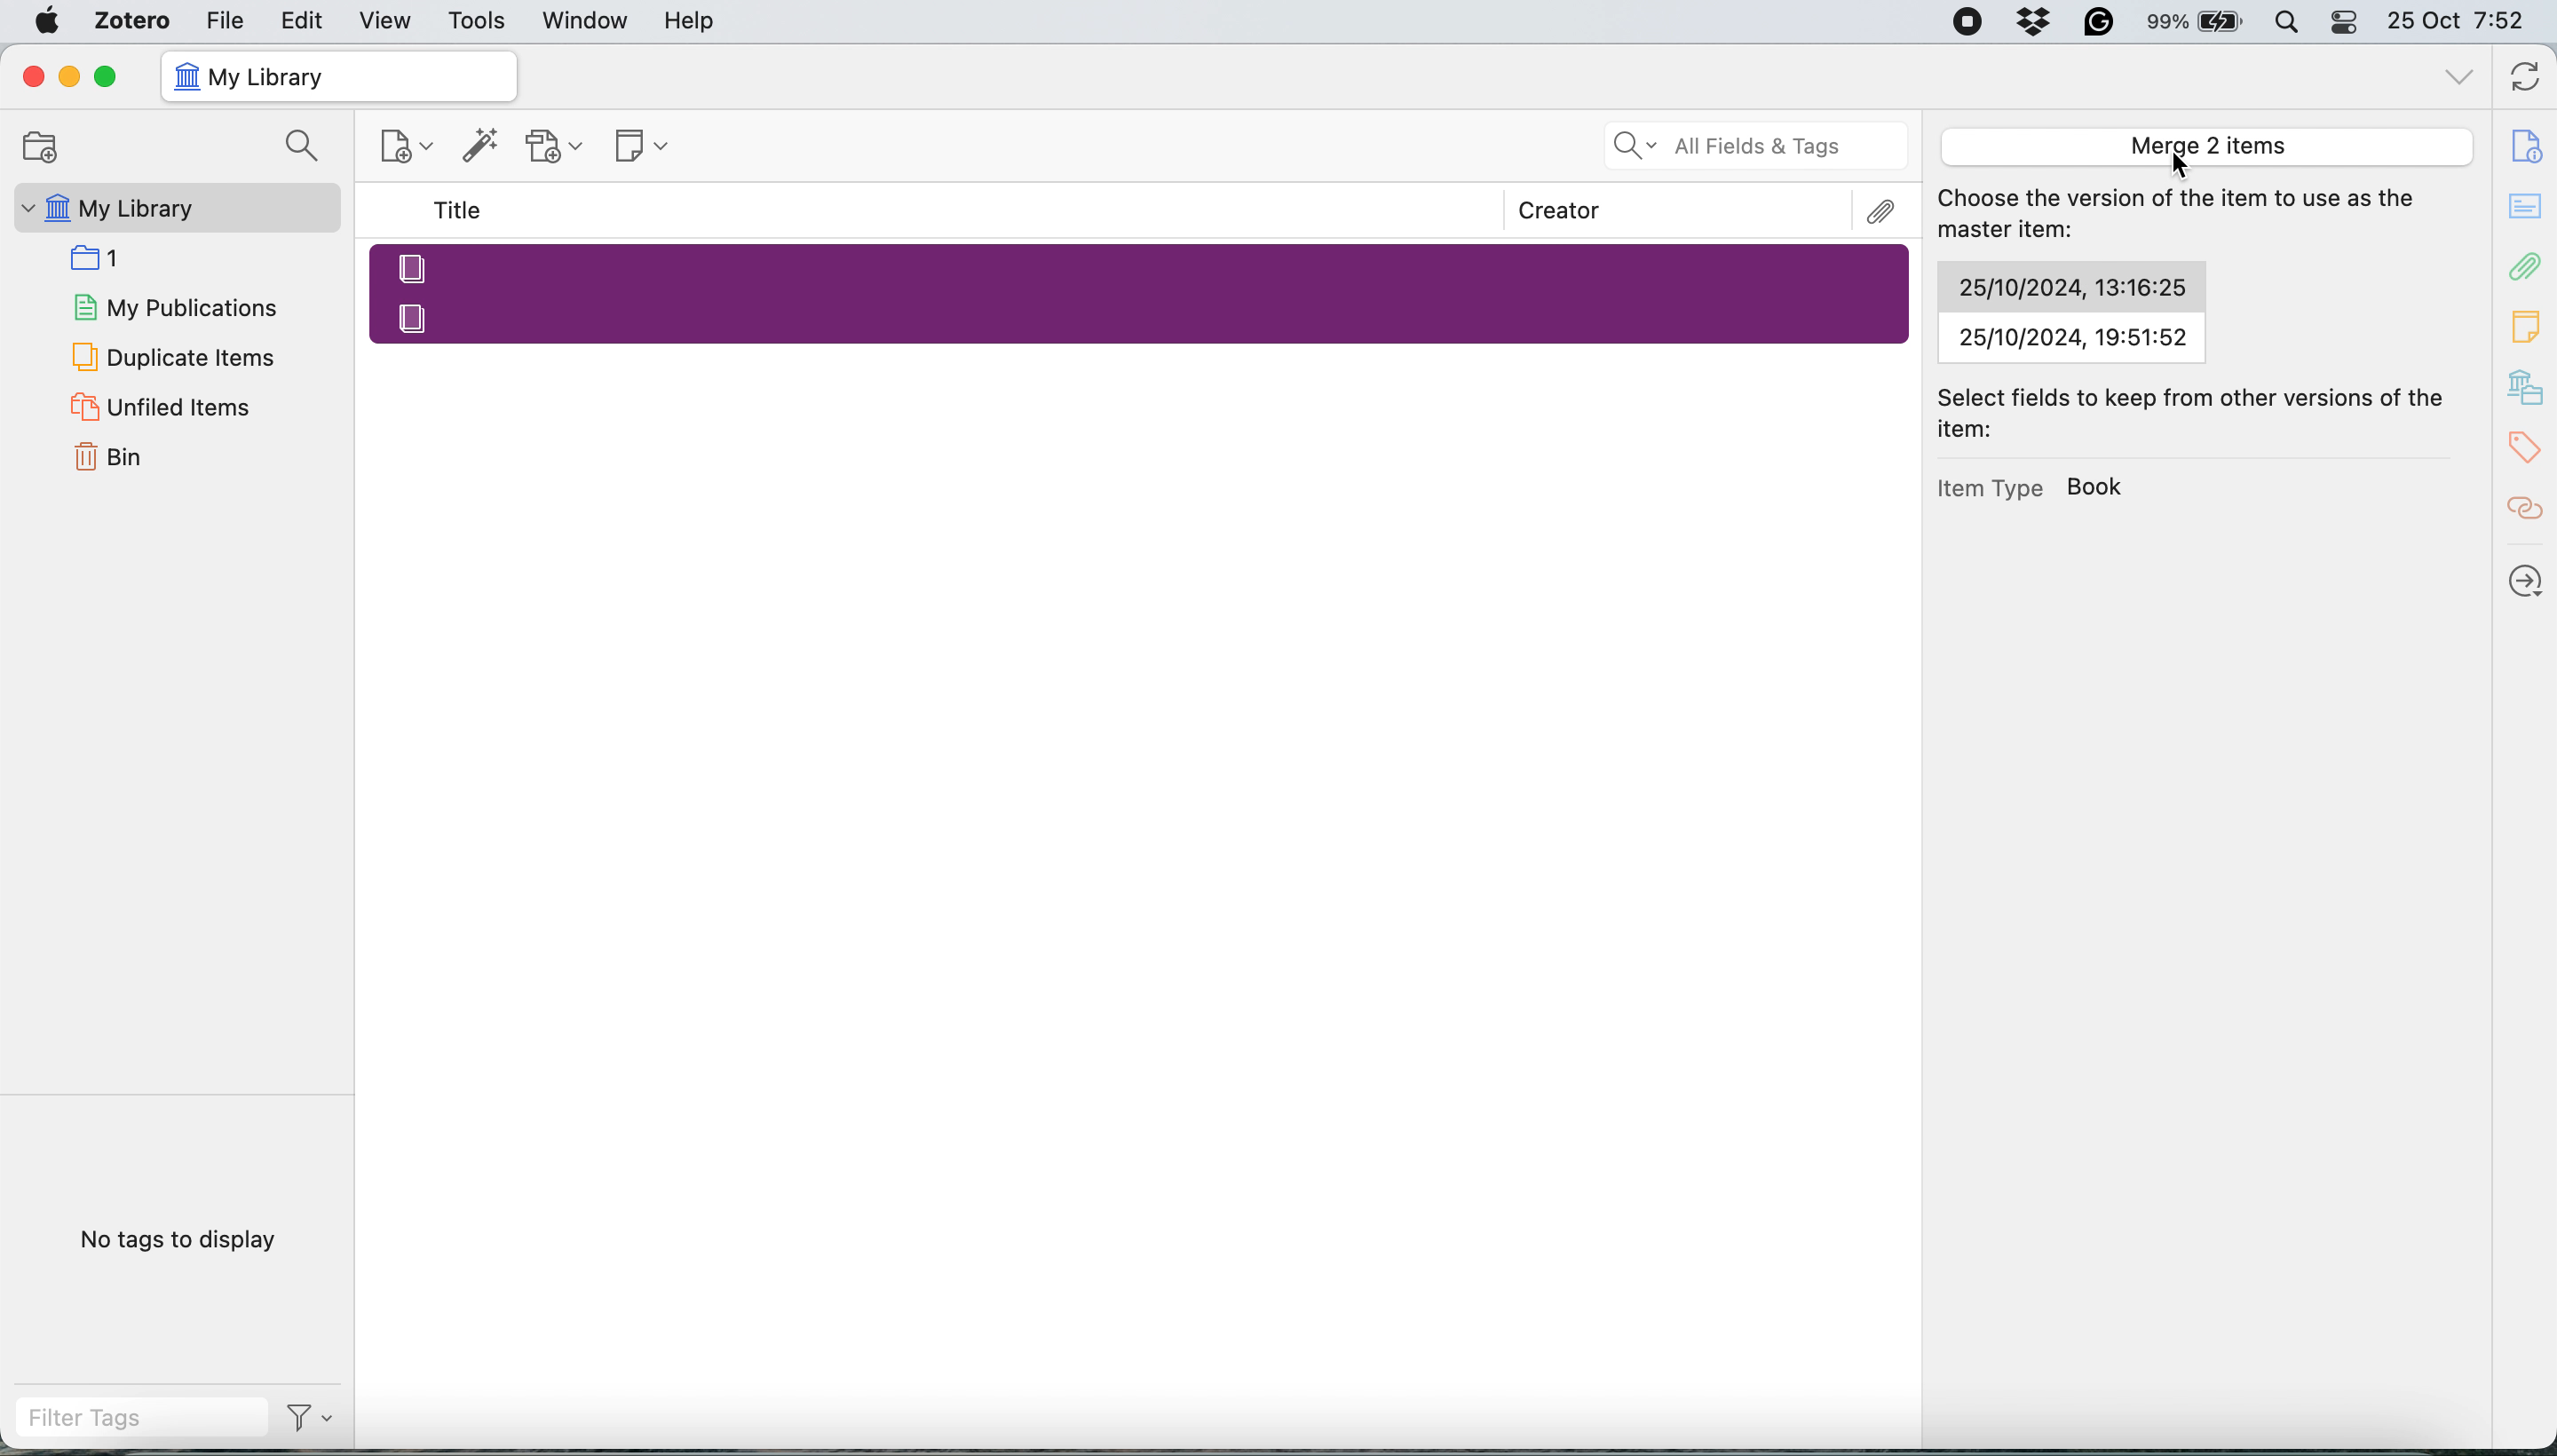 The image size is (2557, 1456). What do you see at coordinates (134, 20) in the screenshot?
I see `Zotero` at bounding box center [134, 20].